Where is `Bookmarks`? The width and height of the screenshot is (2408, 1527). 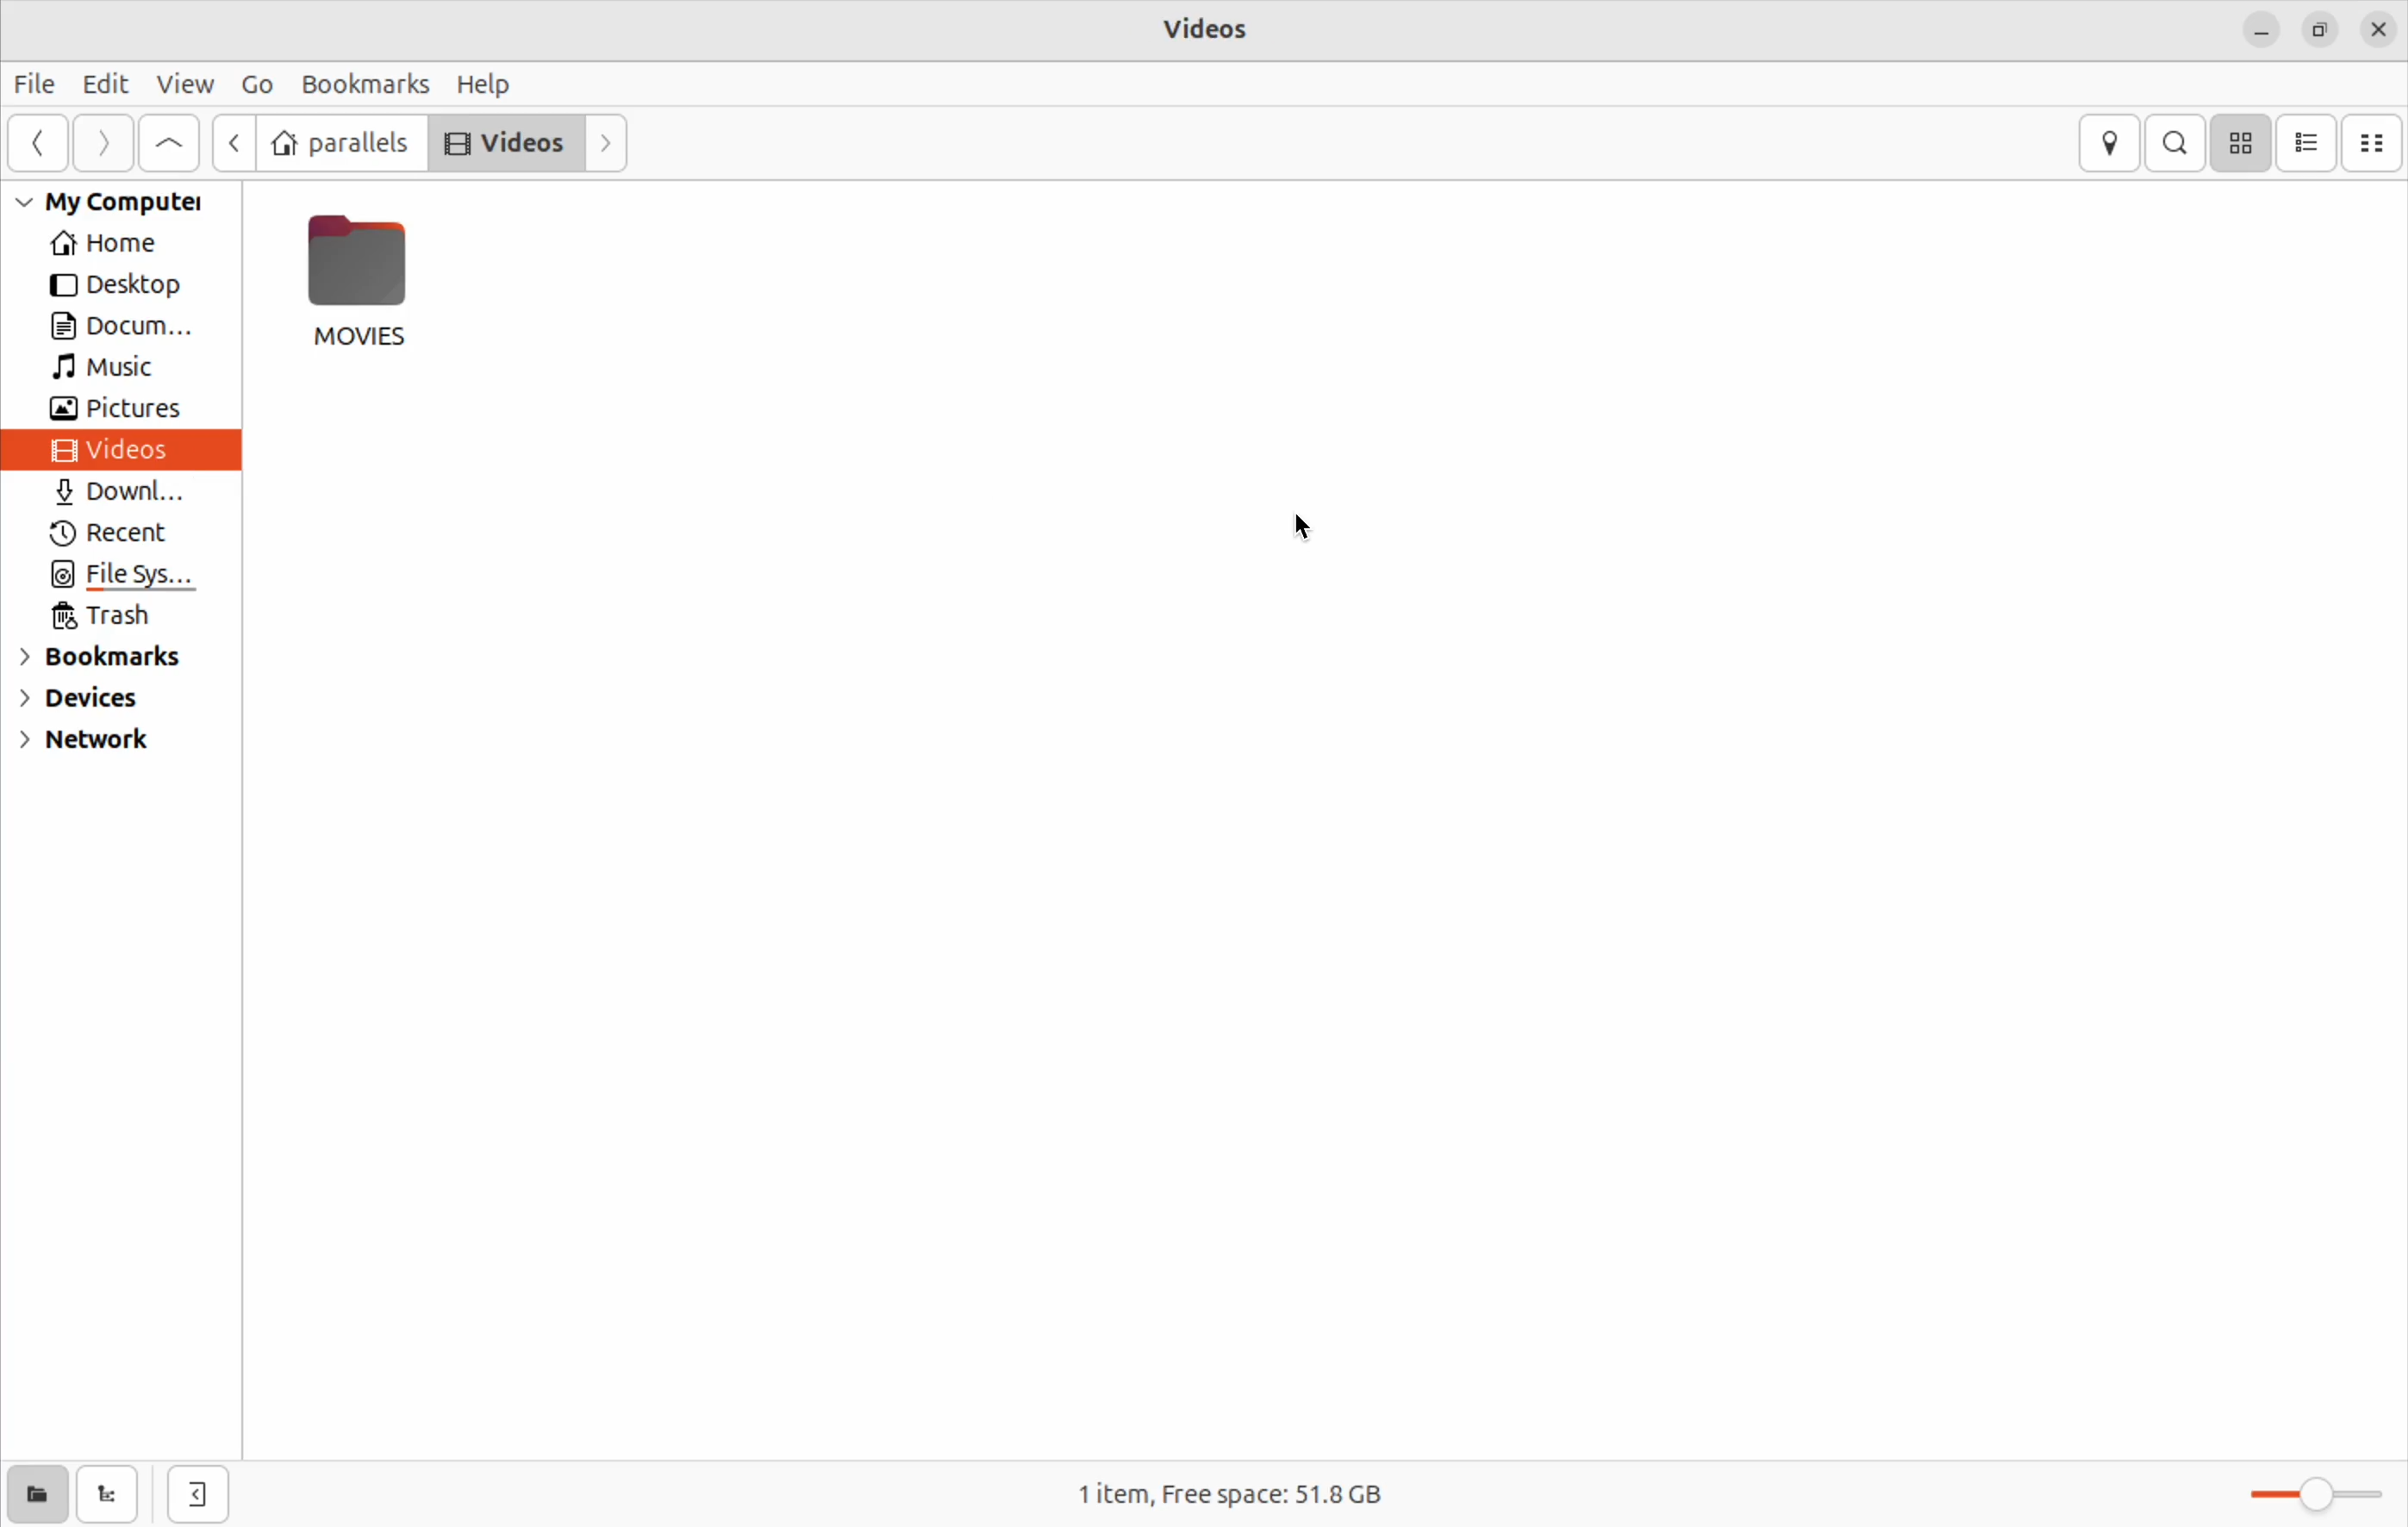
Bookmarks is located at coordinates (365, 82).